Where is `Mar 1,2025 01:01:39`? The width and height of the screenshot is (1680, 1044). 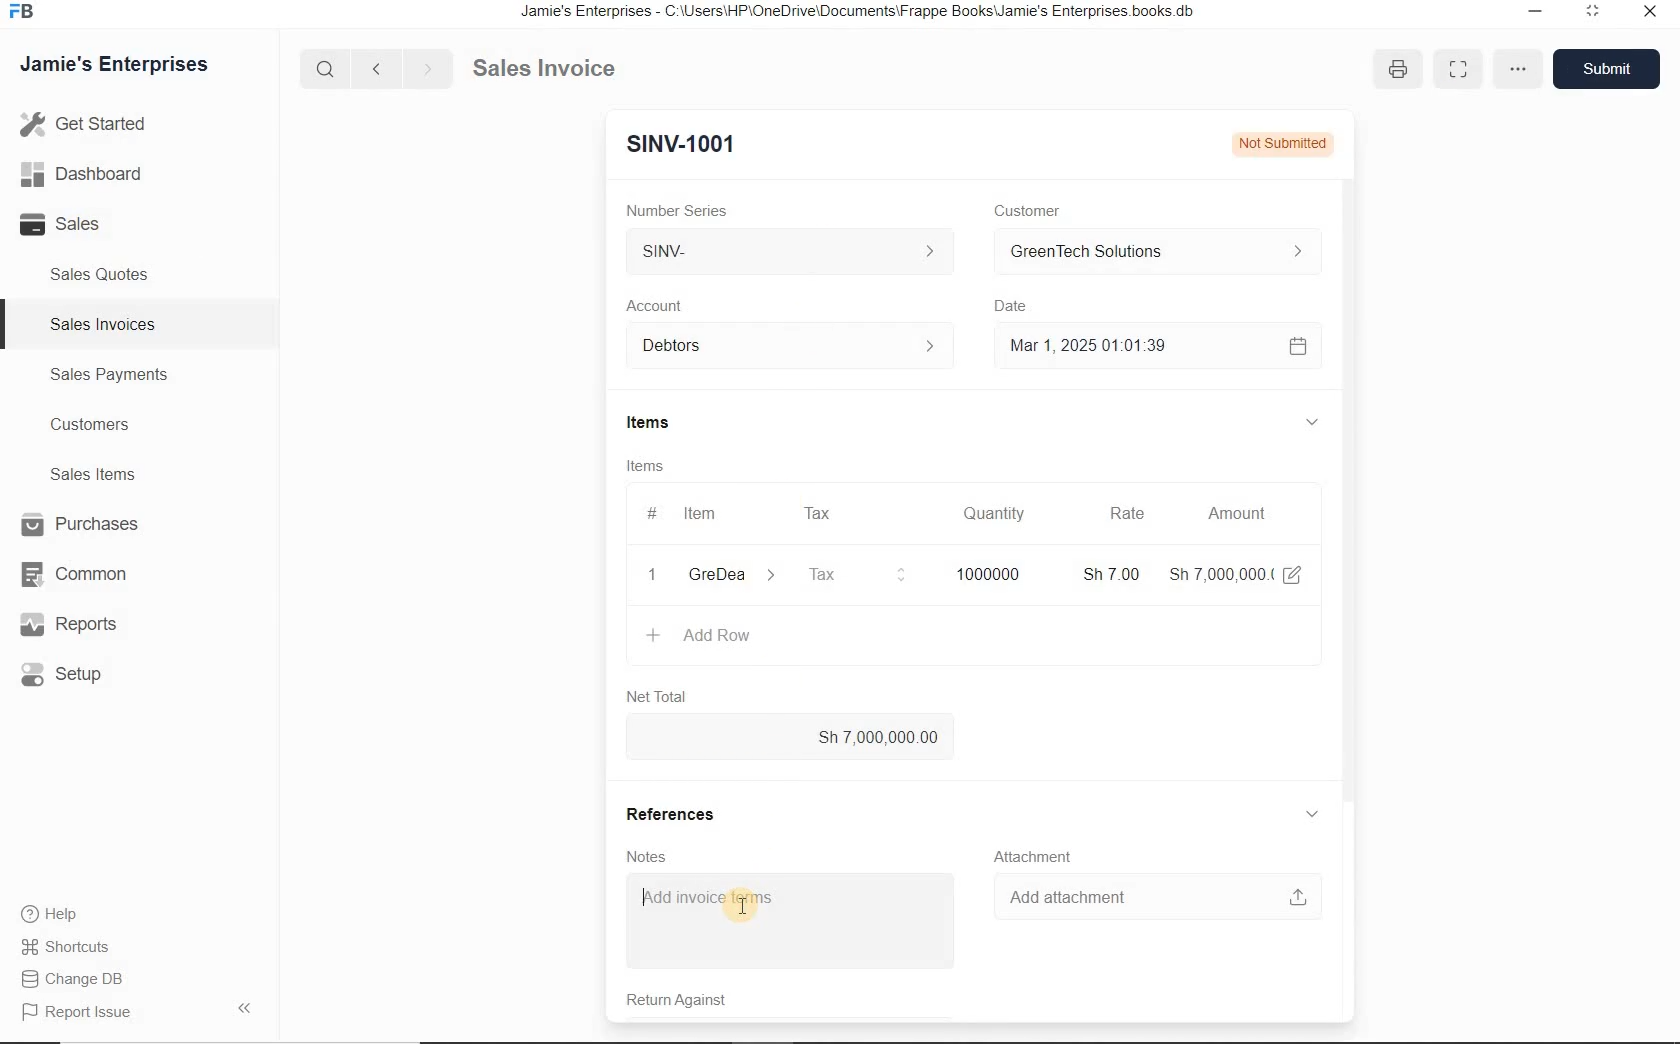 Mar 1,2025 01:01:39 is located at coordinates (1130, 346).